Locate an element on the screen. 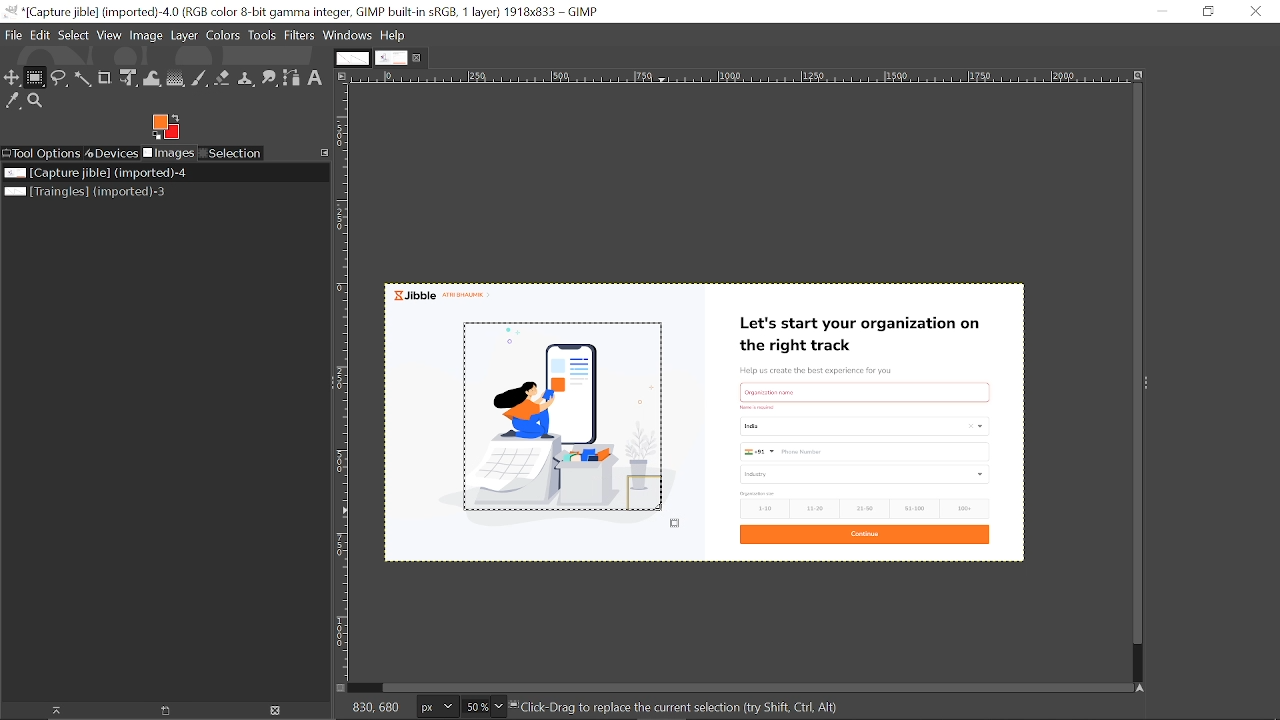 The height and width of the screenshot is (720, 1280). Sidebar menu is located at coordinates (1153, 384).